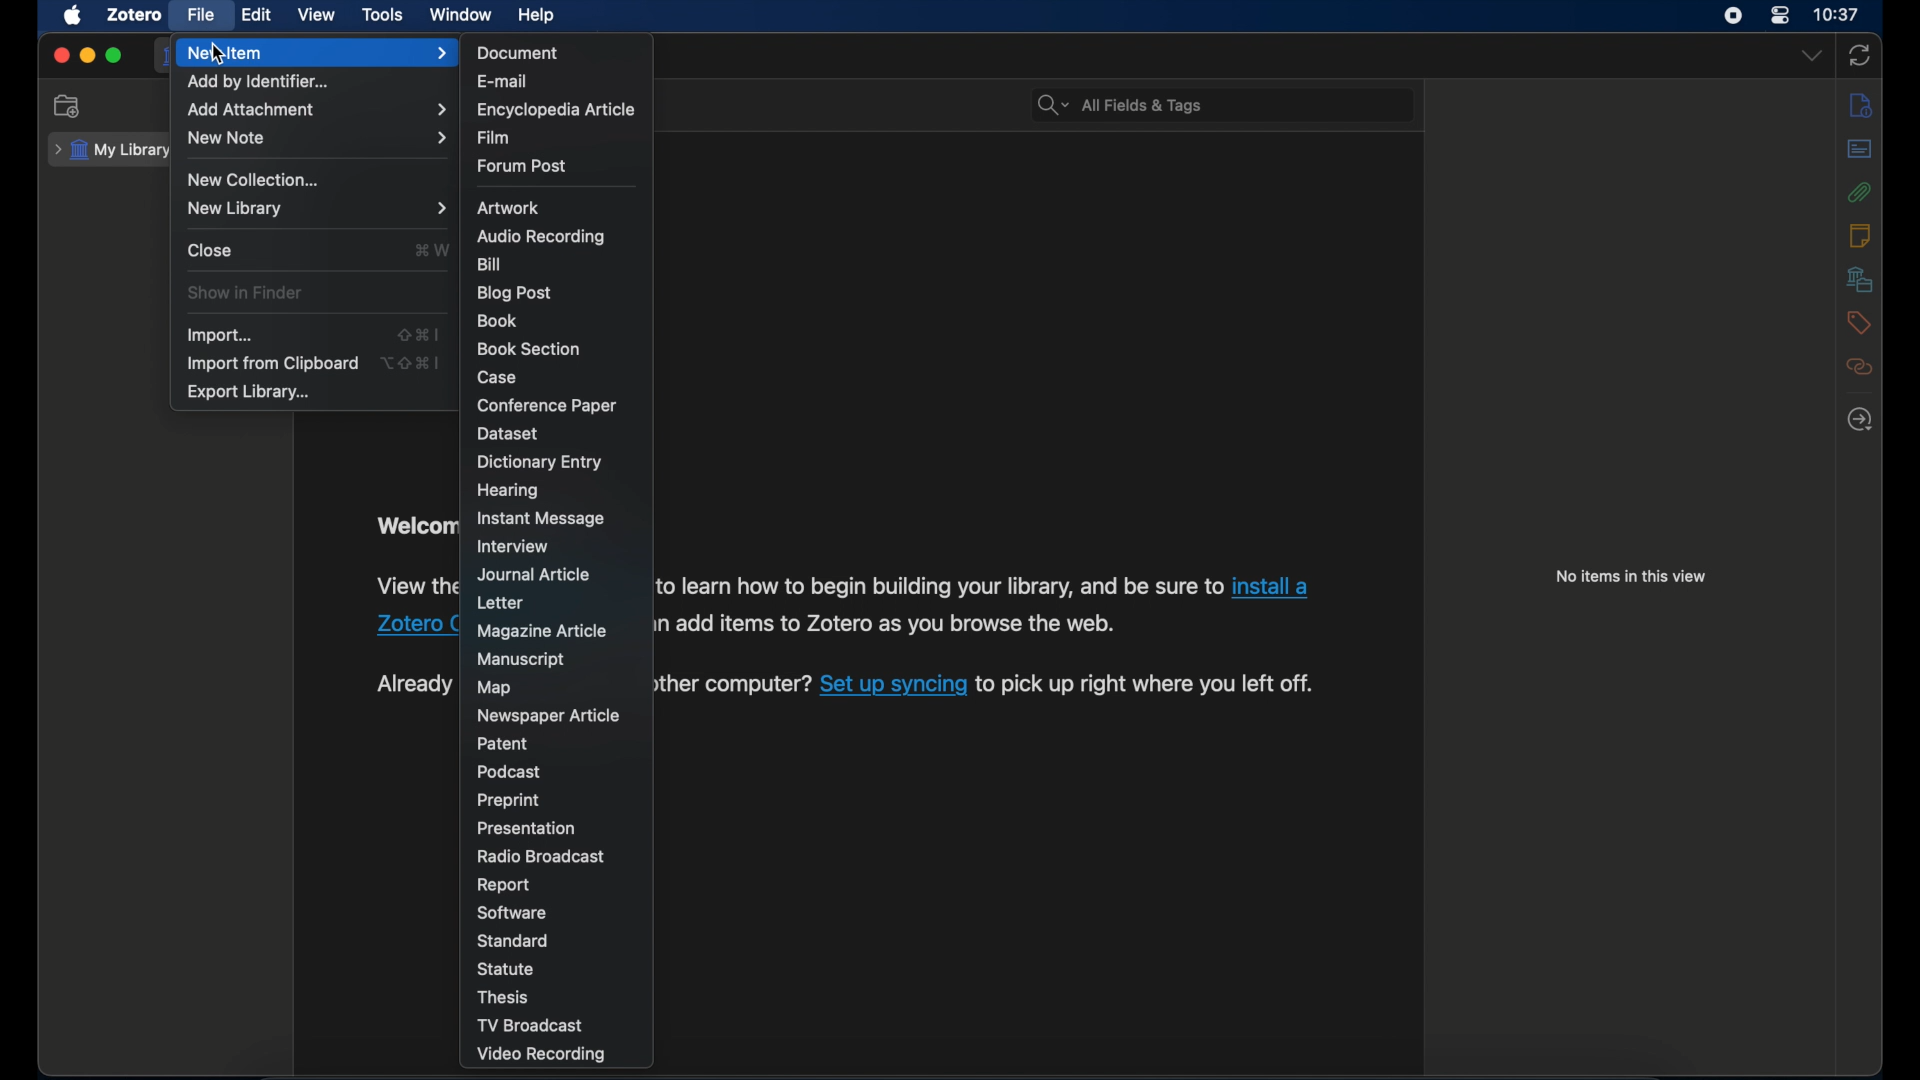 Image resolution: width=1920 pixels, height=1080 pixels. Describe the element at coordinates (1050, 102) in the screenshot. I see `search bar dropdown` at that location.